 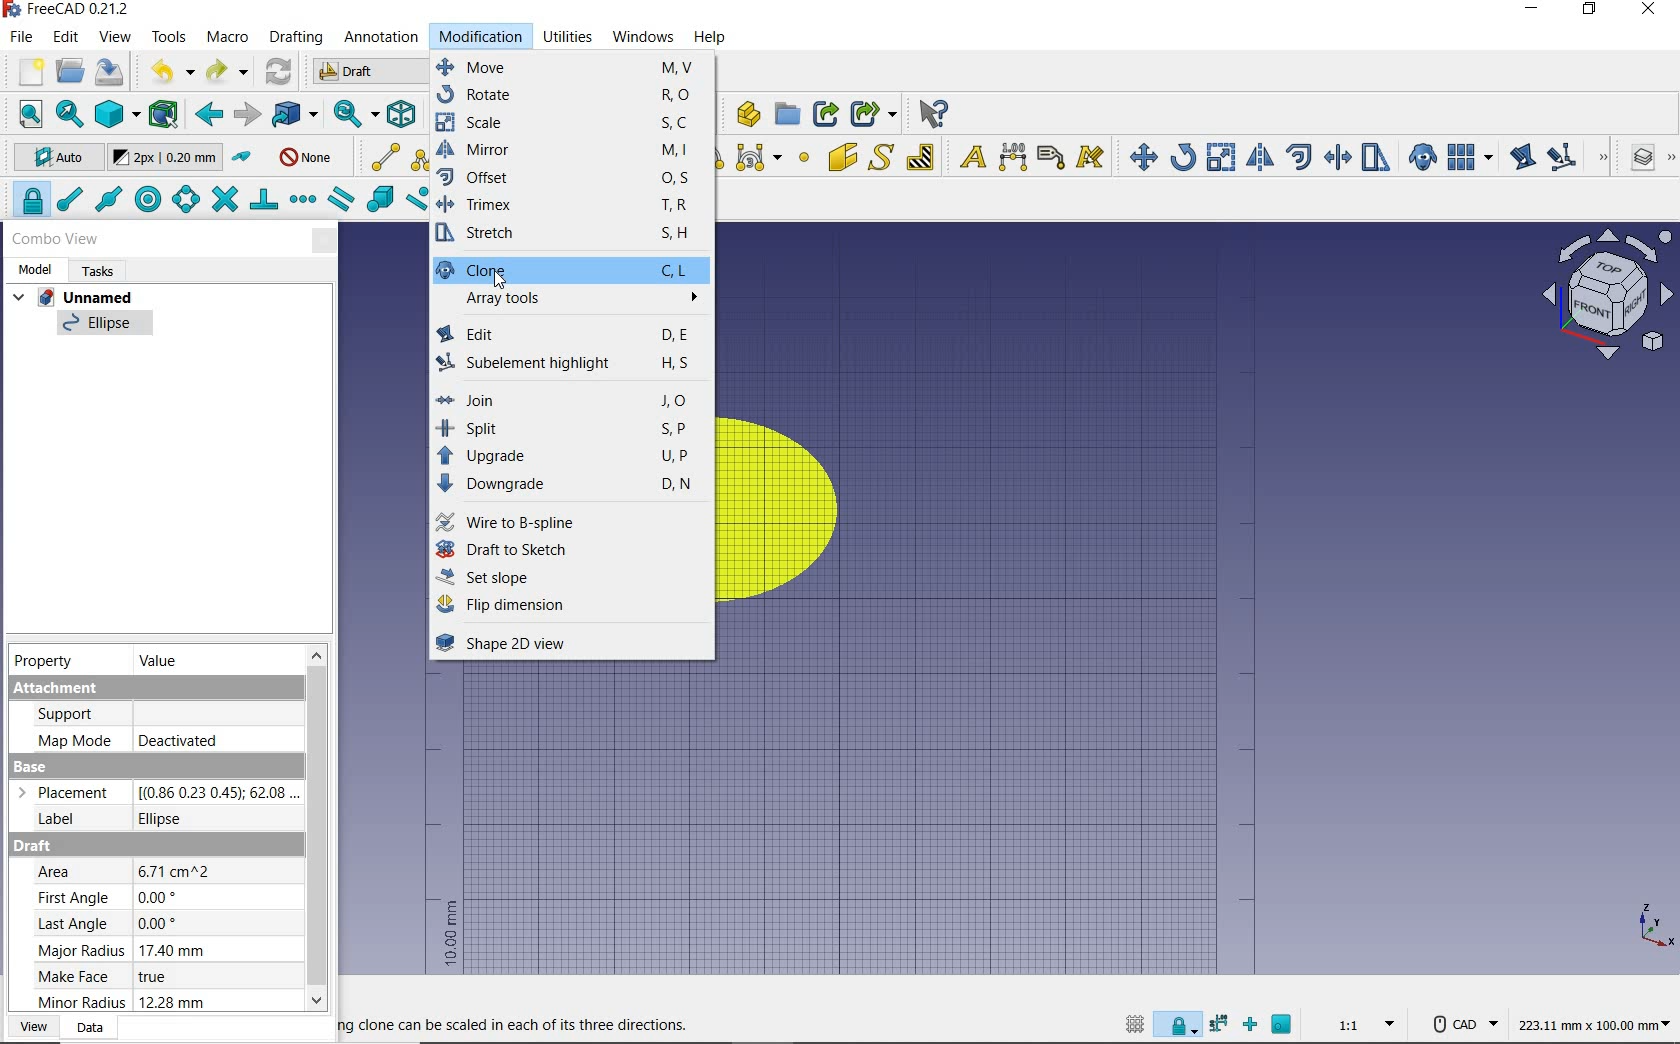 I want to click on snap working plane, so click(x=1284, y=1023).